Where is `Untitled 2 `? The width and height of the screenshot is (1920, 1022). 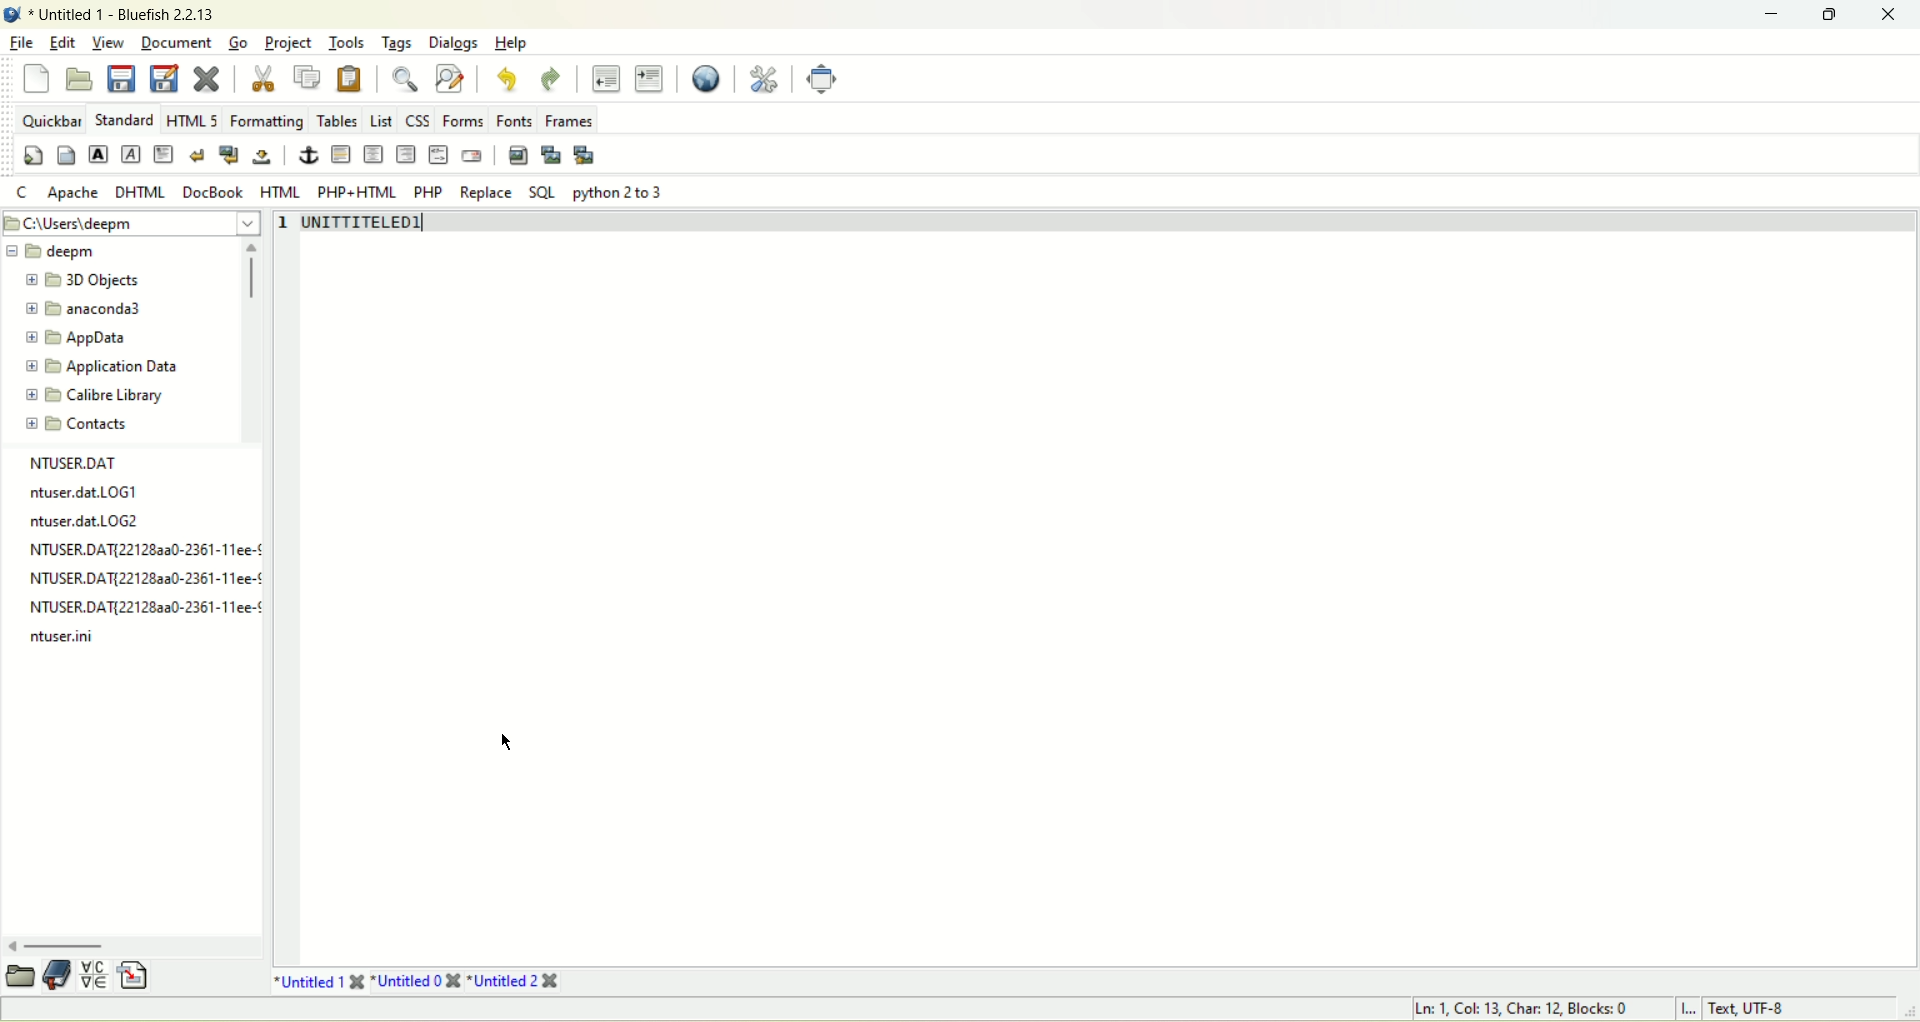
Untitled 2  is located at coordinates (517, 983).